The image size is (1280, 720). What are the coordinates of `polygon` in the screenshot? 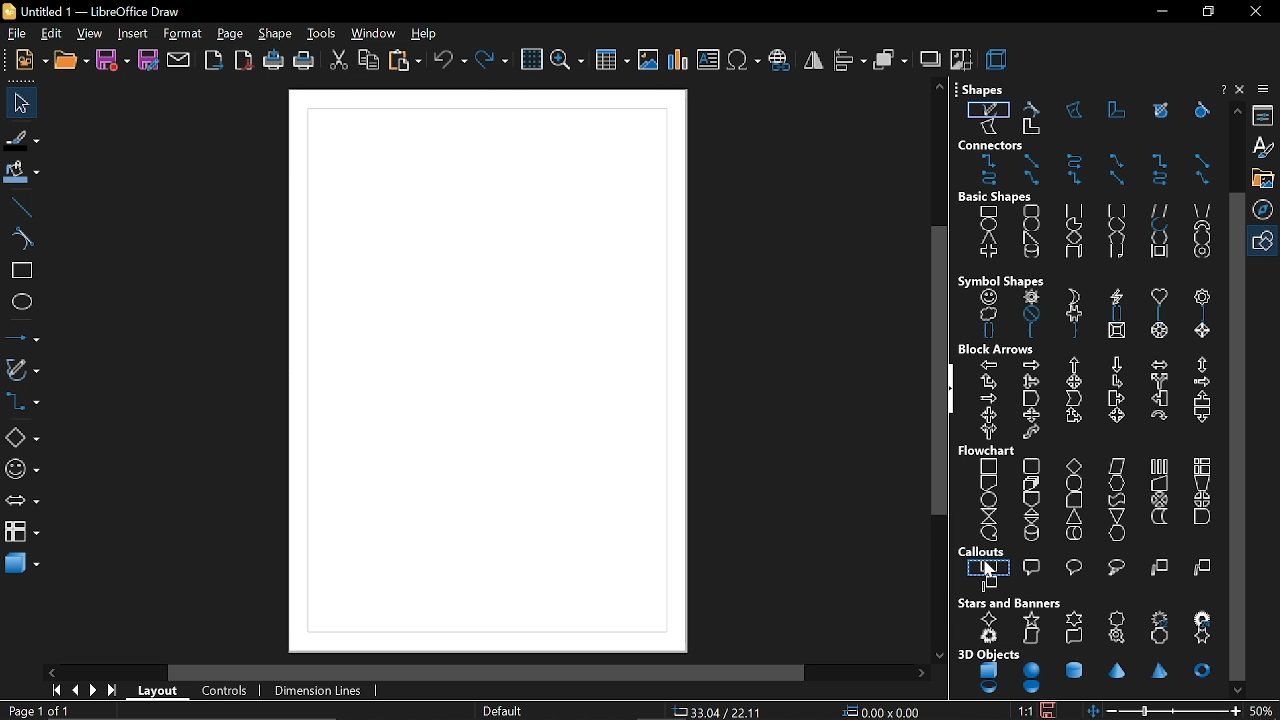 It's located at (1076, 111).